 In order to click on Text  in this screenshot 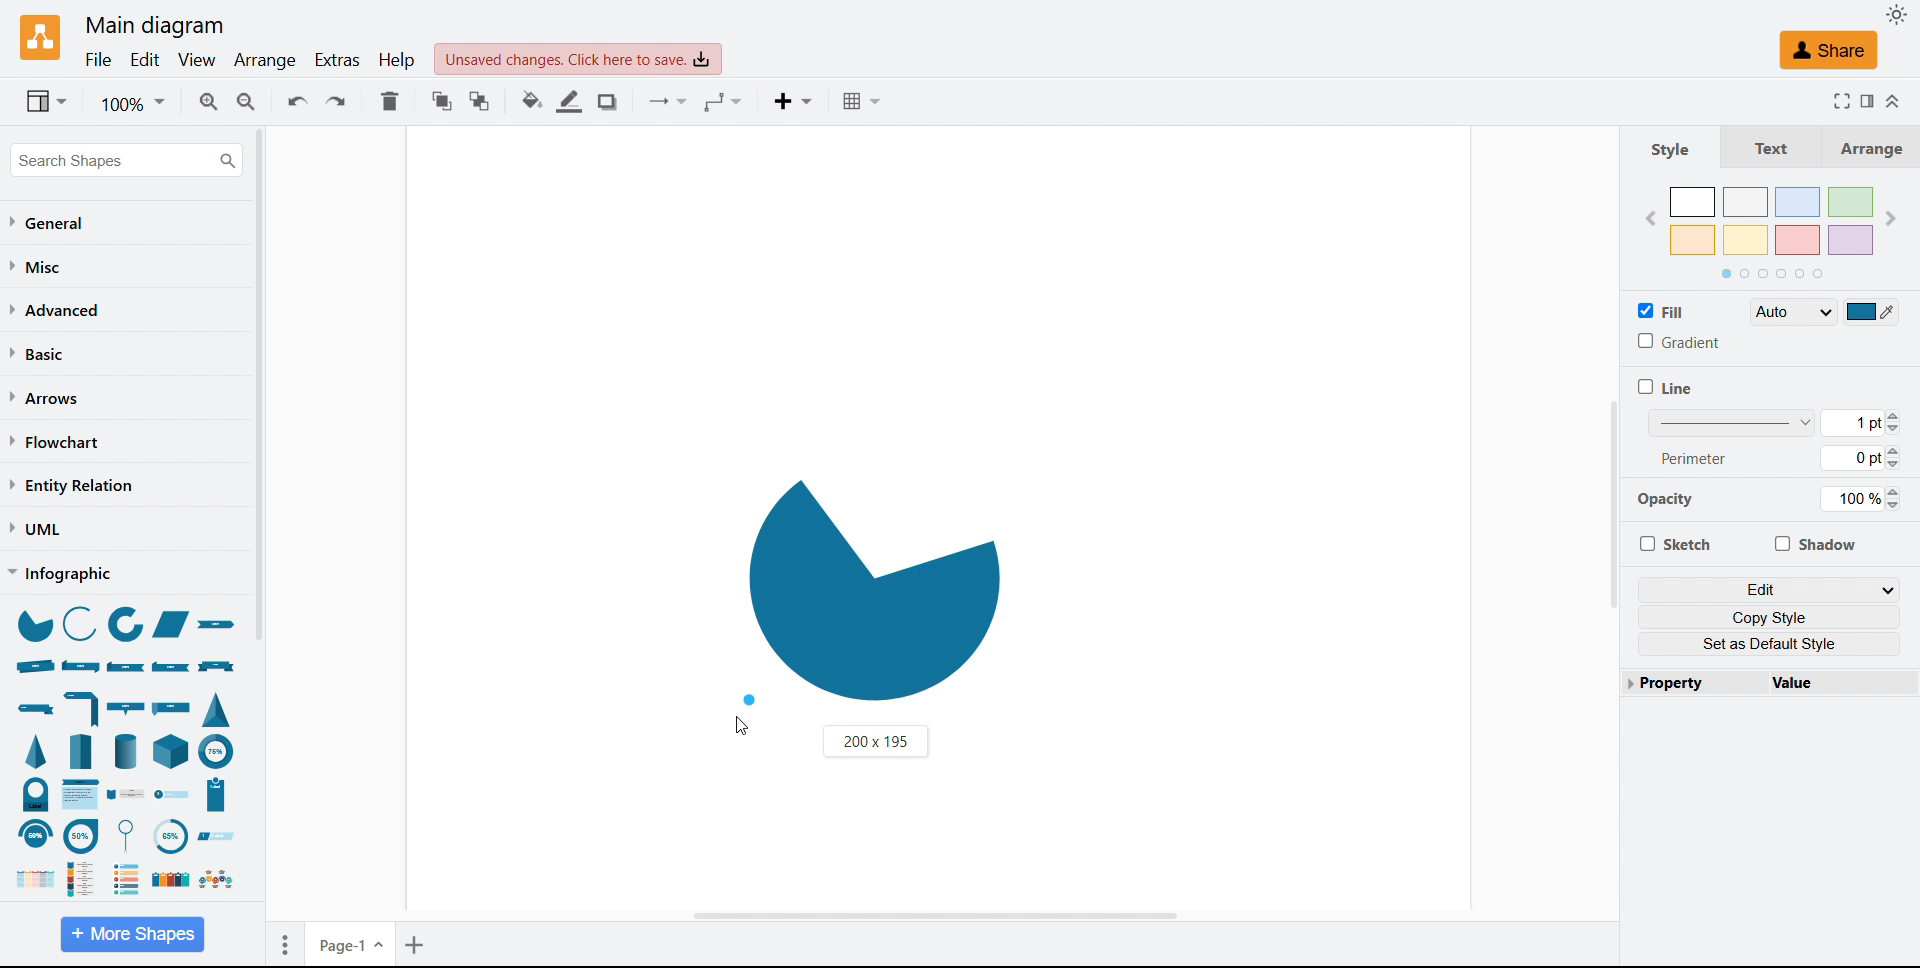, I will do `click(1763, 146)`.